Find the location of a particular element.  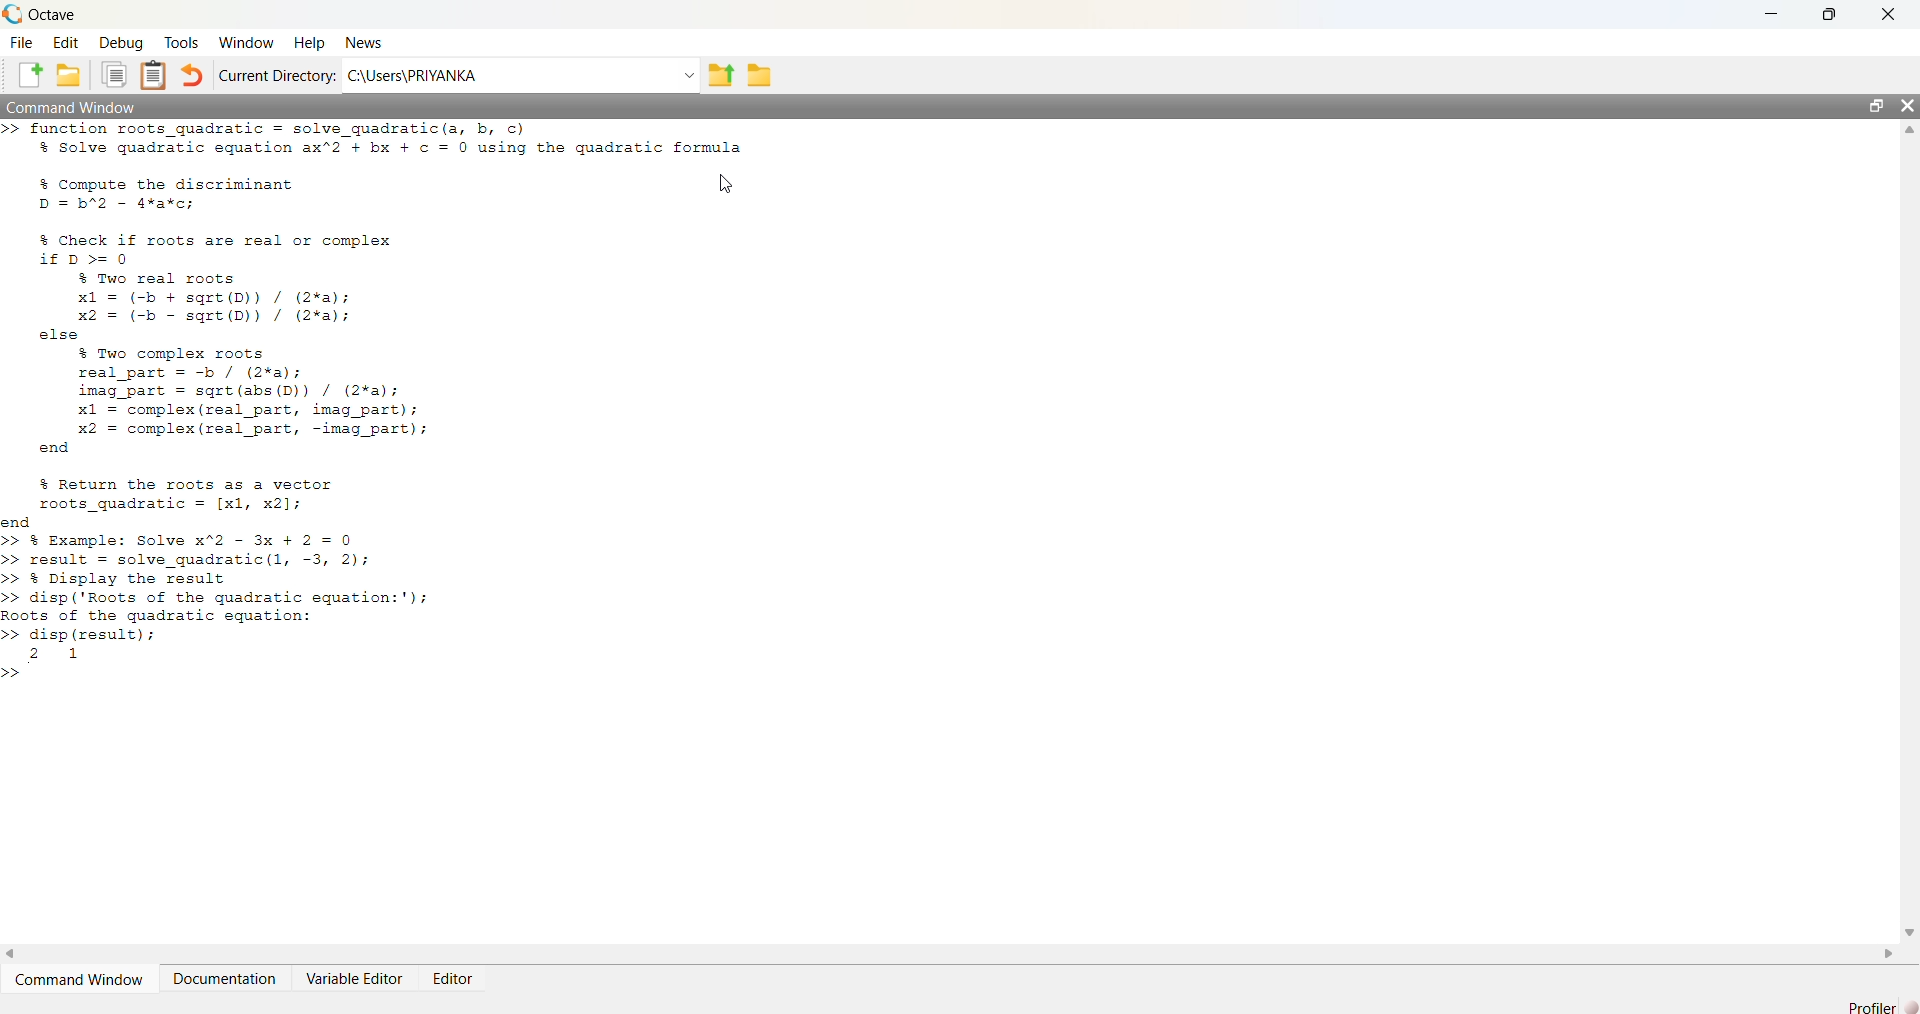

Left is located at coordinates (12, 956).